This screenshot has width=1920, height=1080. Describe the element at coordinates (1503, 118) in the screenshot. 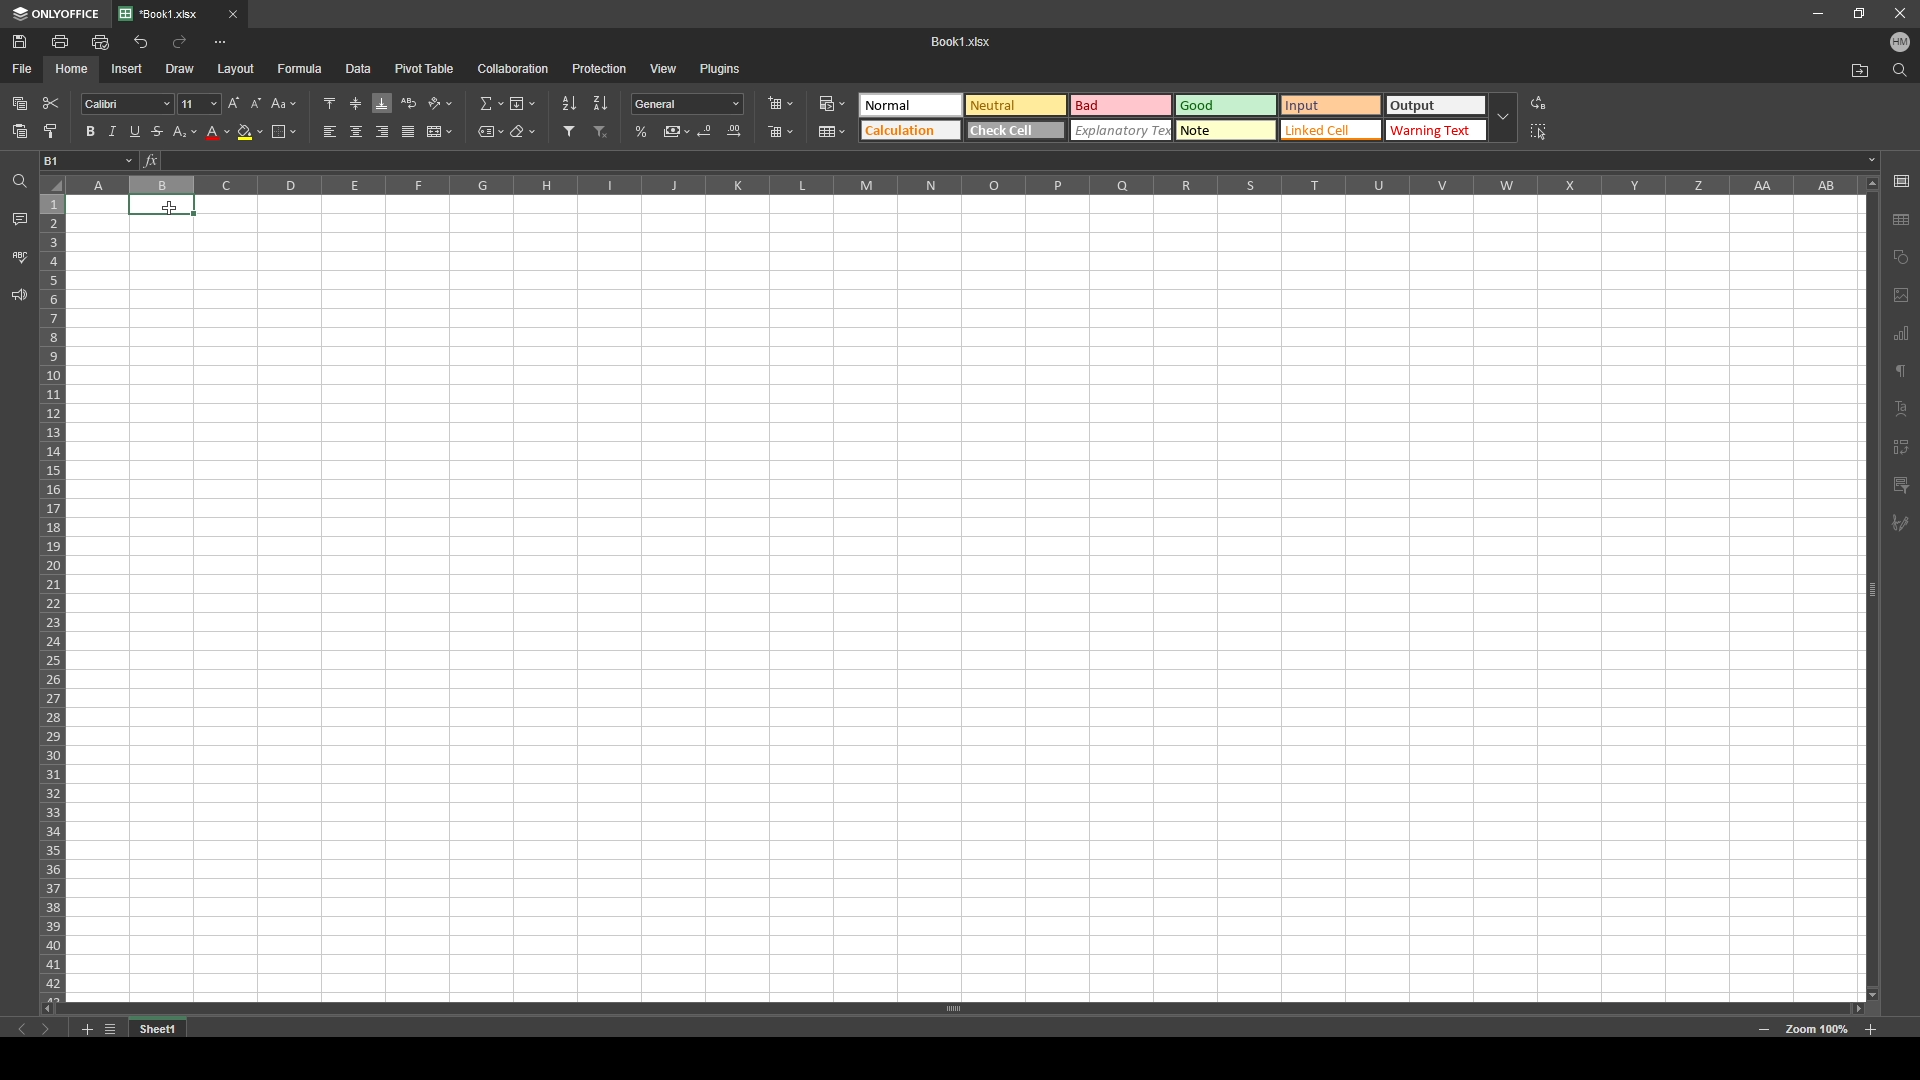

I see `expand` at that location.